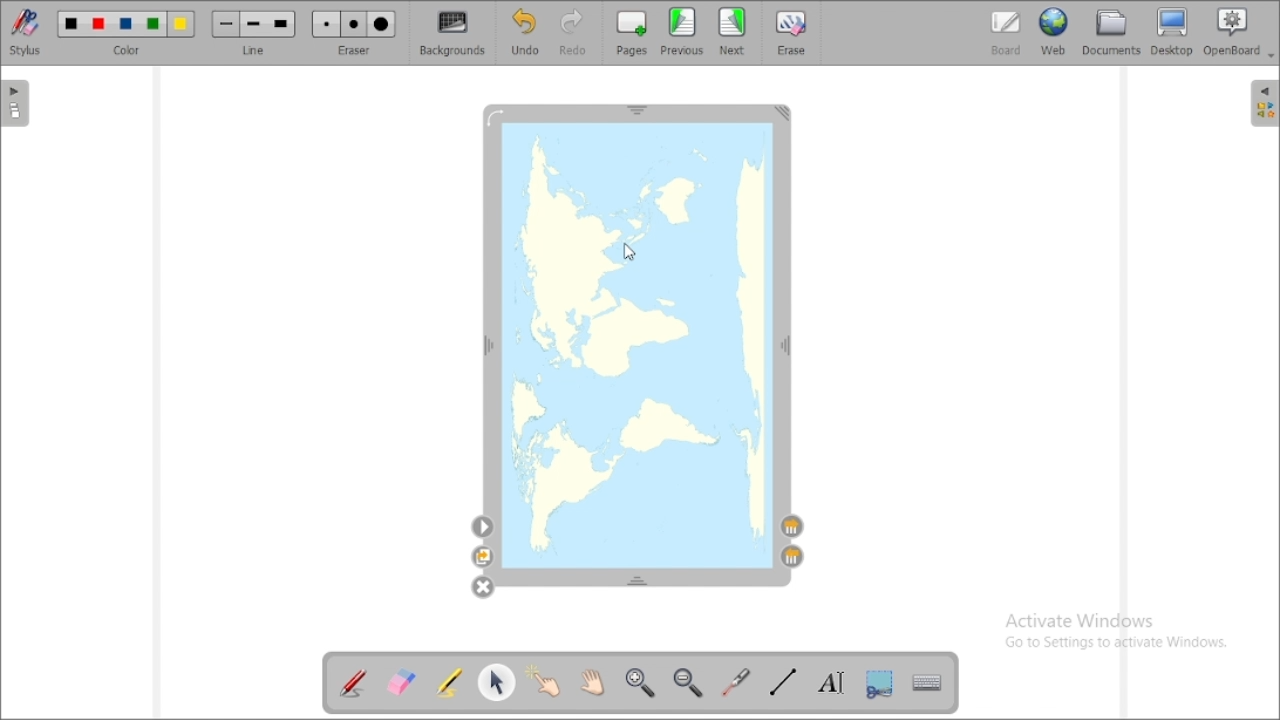  Describe the element at coordinates (632, 33) in the screenshot. I see `pages` at that location.